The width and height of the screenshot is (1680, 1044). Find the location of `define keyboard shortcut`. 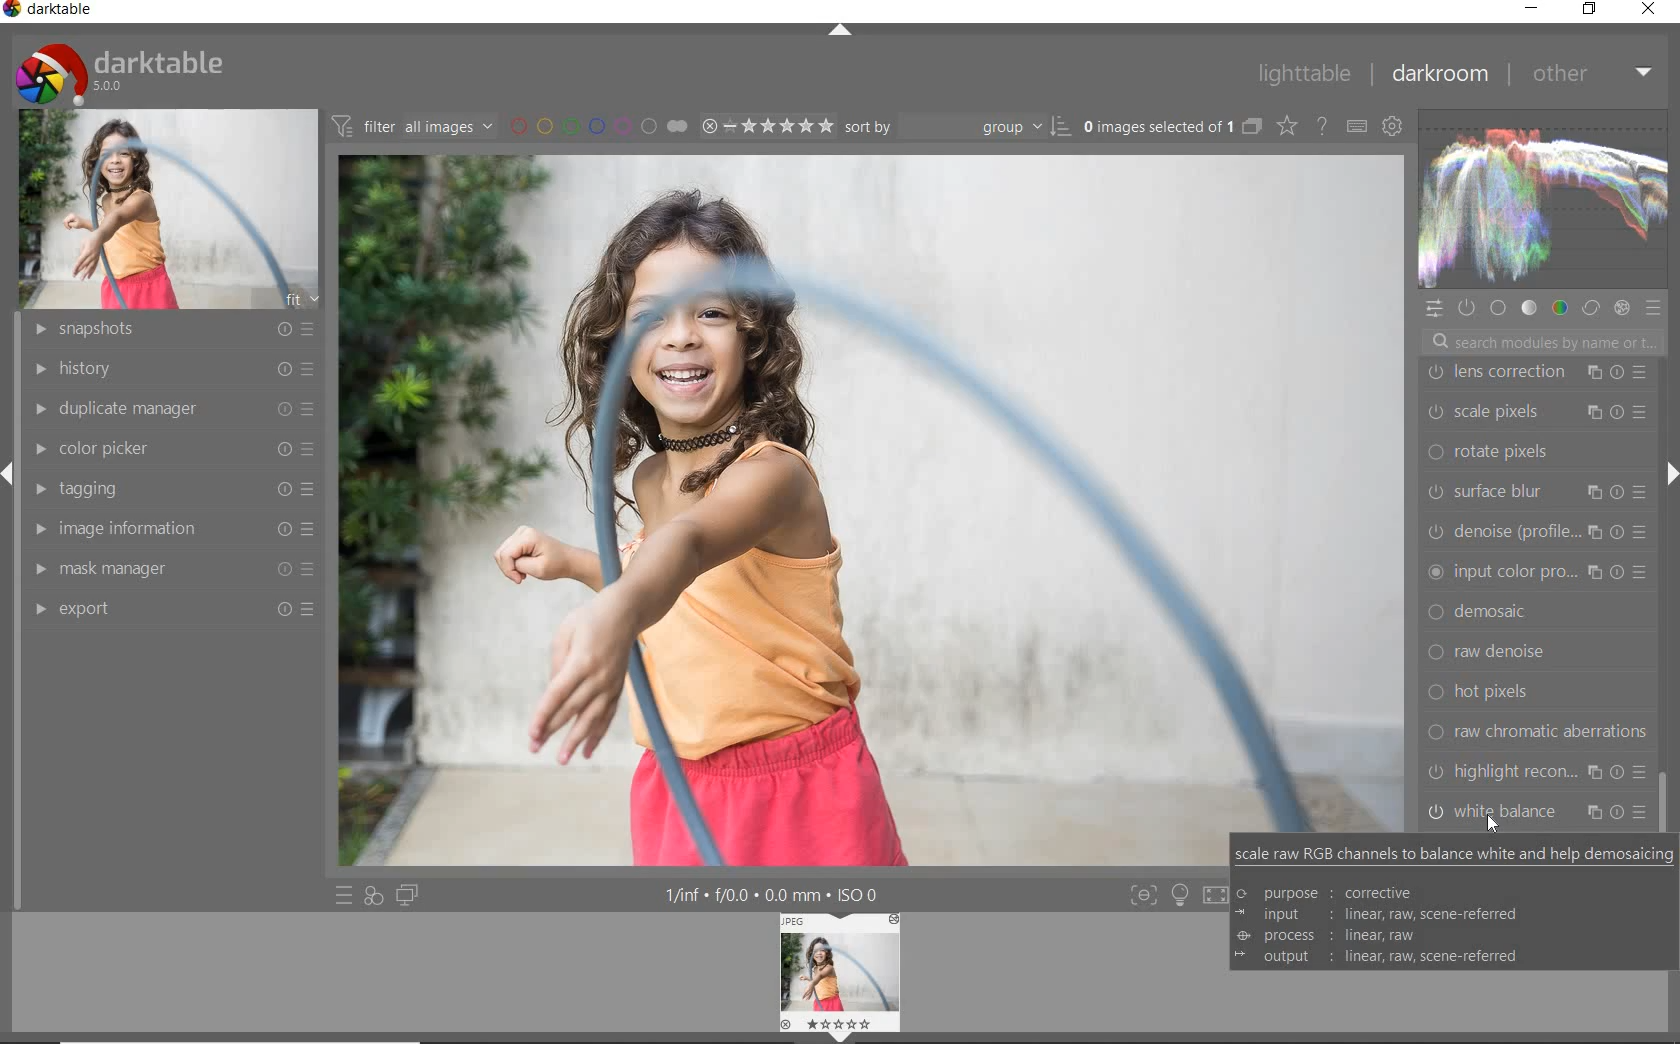

define keyboard shortcut is located at coordinates (1356, 126).